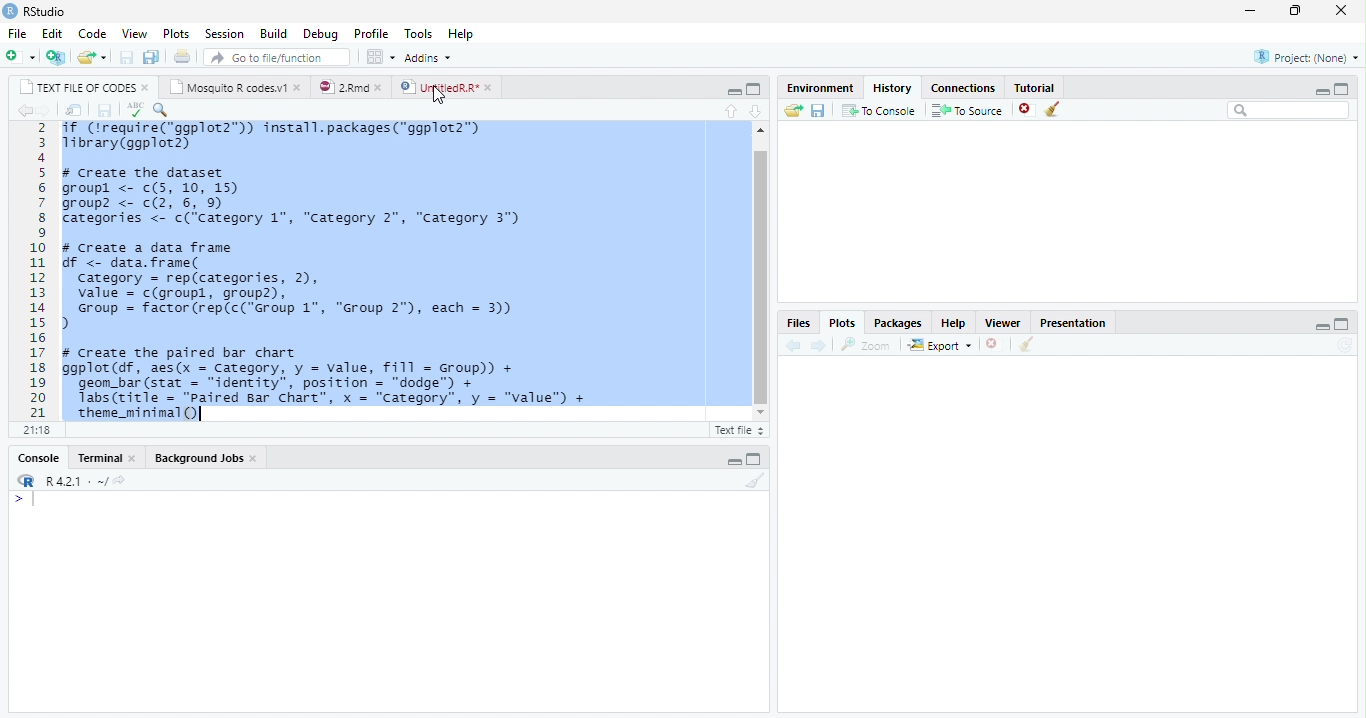 The height and width of the screenshot is (718, 1366). I want to click on logo, so click(26, 480).